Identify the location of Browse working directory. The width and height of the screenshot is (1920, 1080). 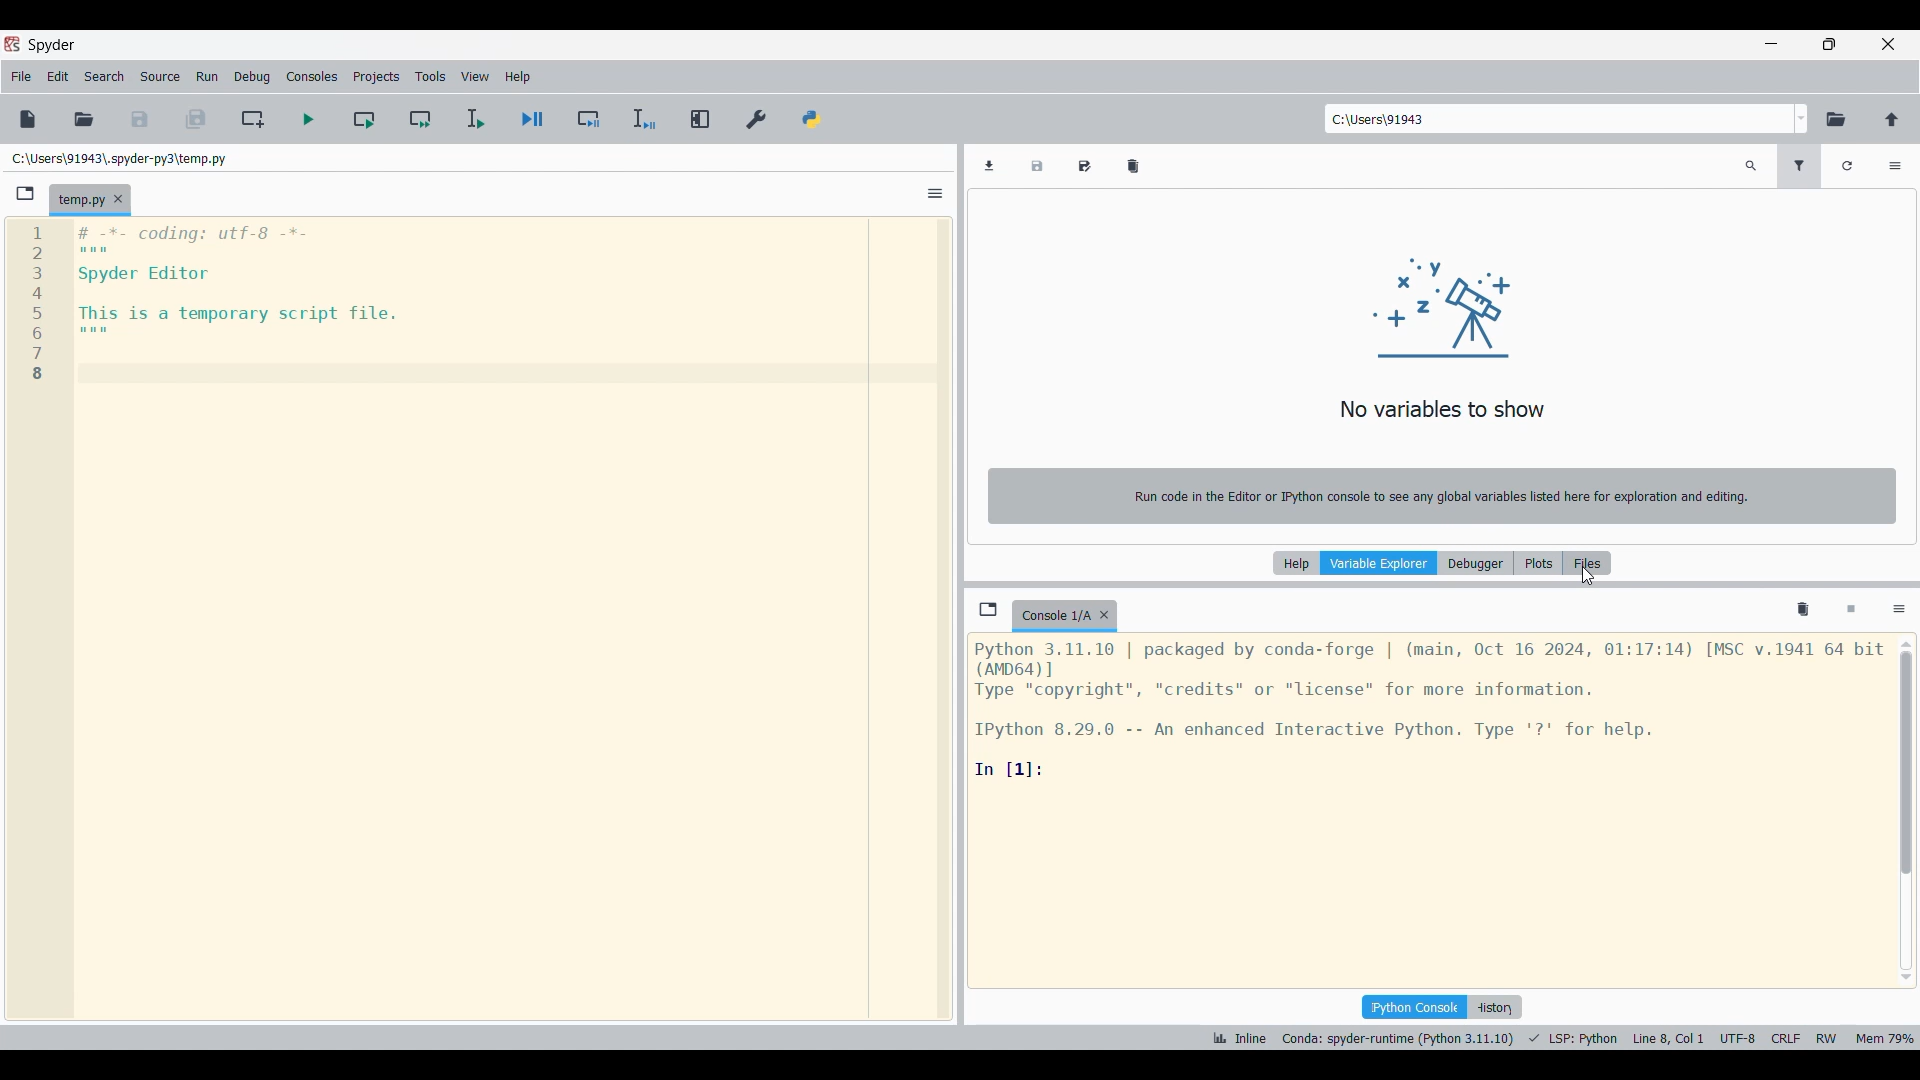
(1836, 120).